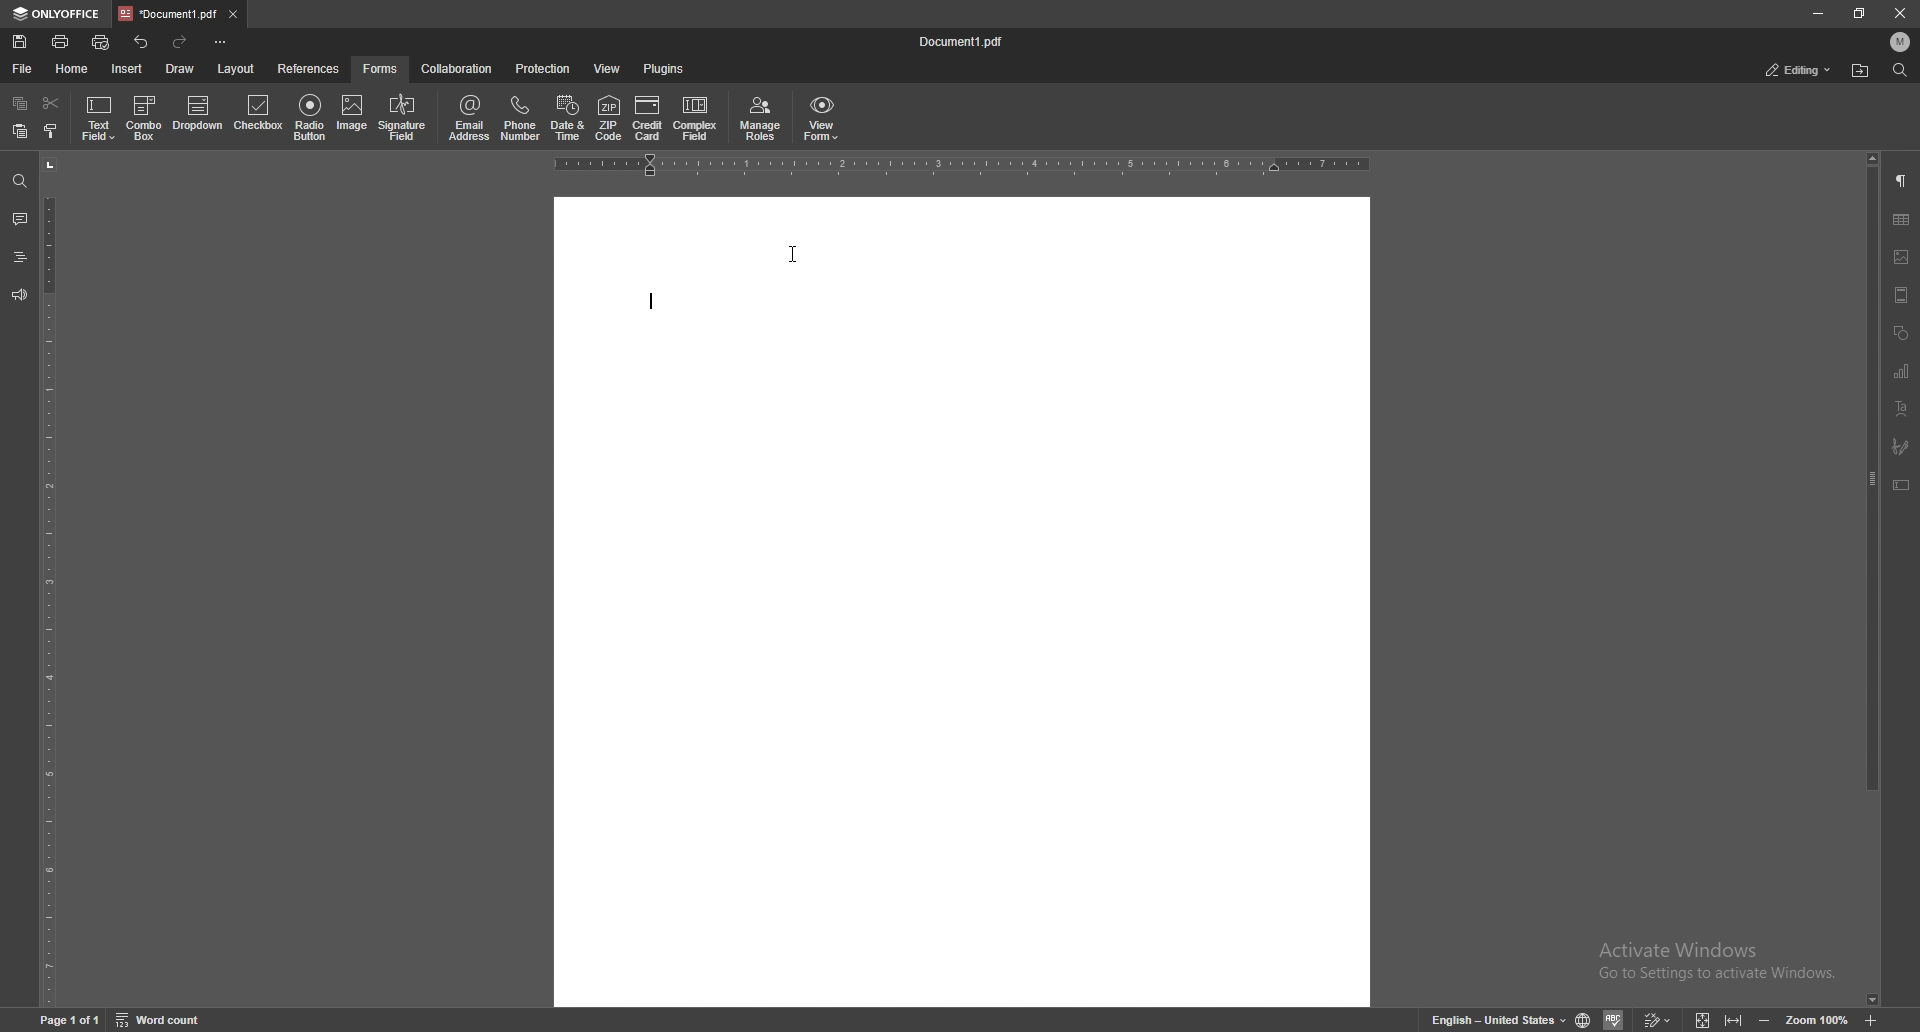 The width and height of the screenshot is (1920, 1032). What do you see at coordinates (1902, 485) in the screenshot?
I see `text box` at bounding box center [1902, 485].